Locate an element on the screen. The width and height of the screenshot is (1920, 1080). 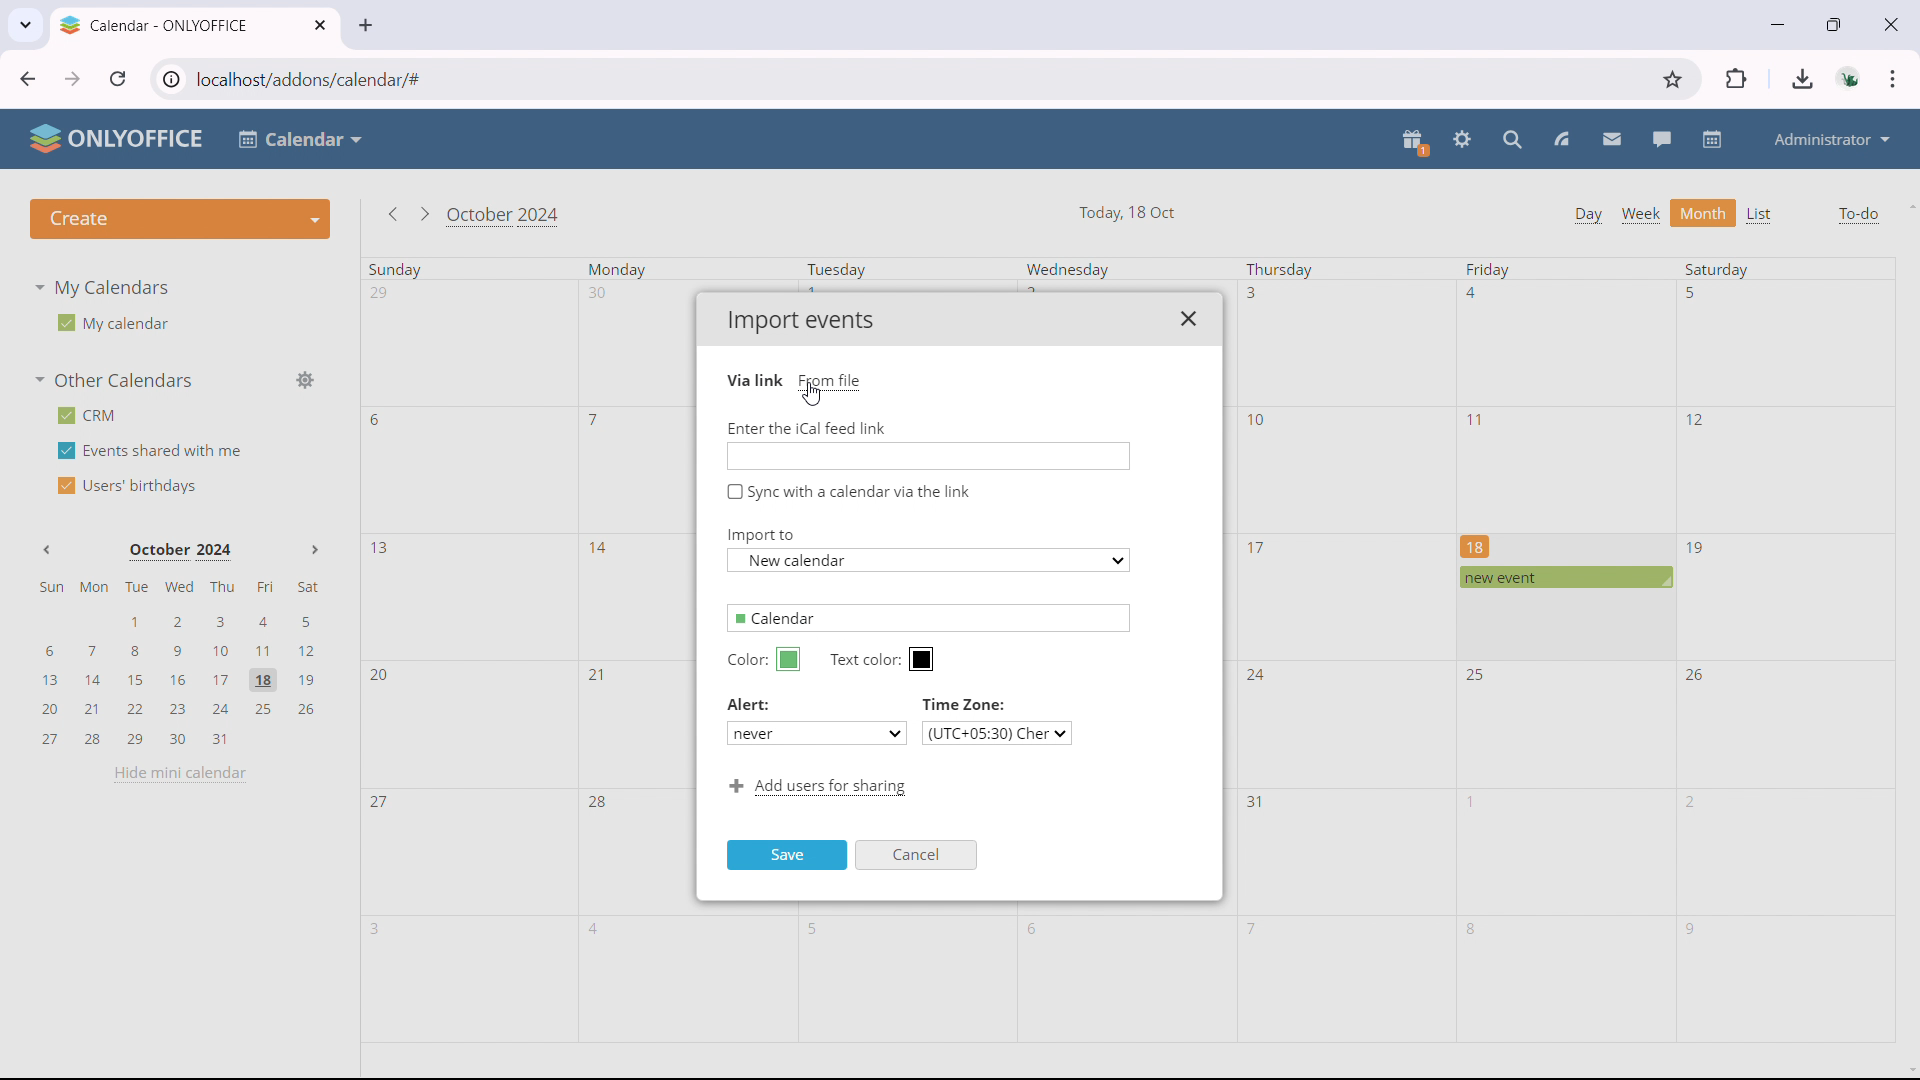
26 is located at coordinates (1697, 673).